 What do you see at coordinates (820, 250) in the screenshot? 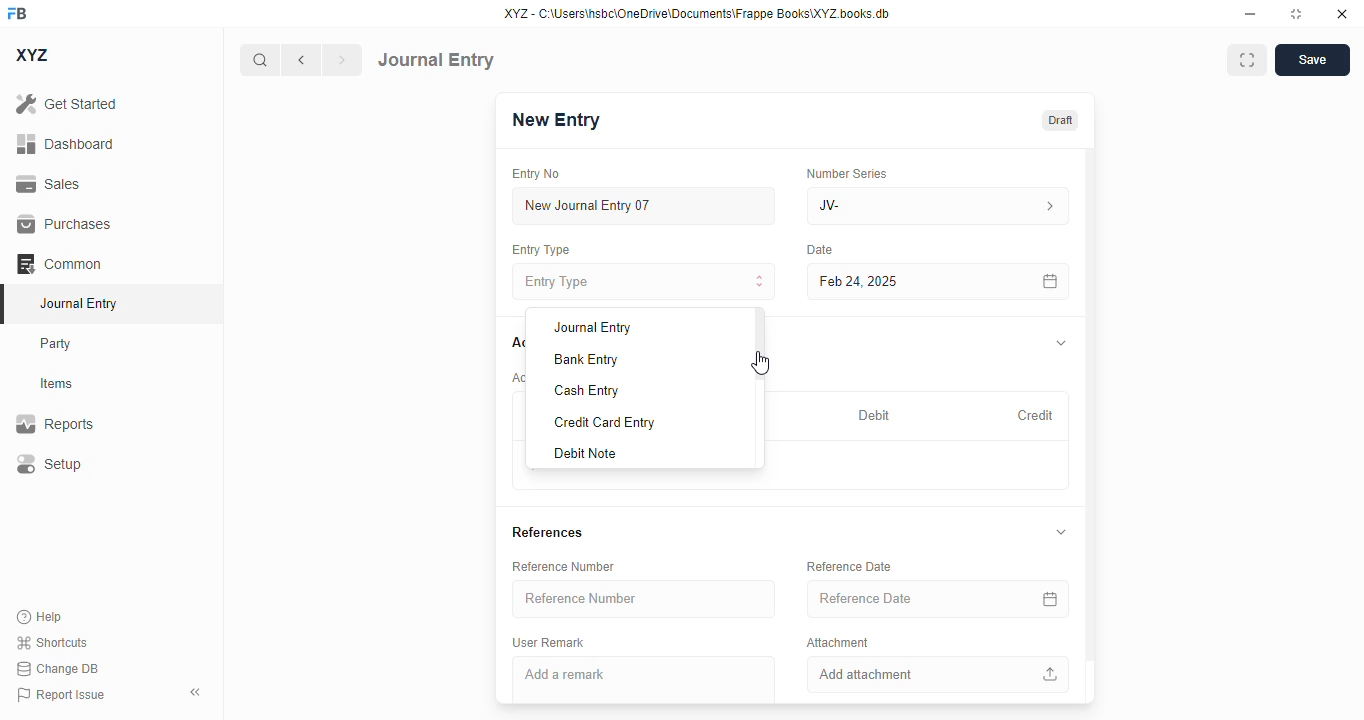
I see `date` at bounding box center [820, 250].